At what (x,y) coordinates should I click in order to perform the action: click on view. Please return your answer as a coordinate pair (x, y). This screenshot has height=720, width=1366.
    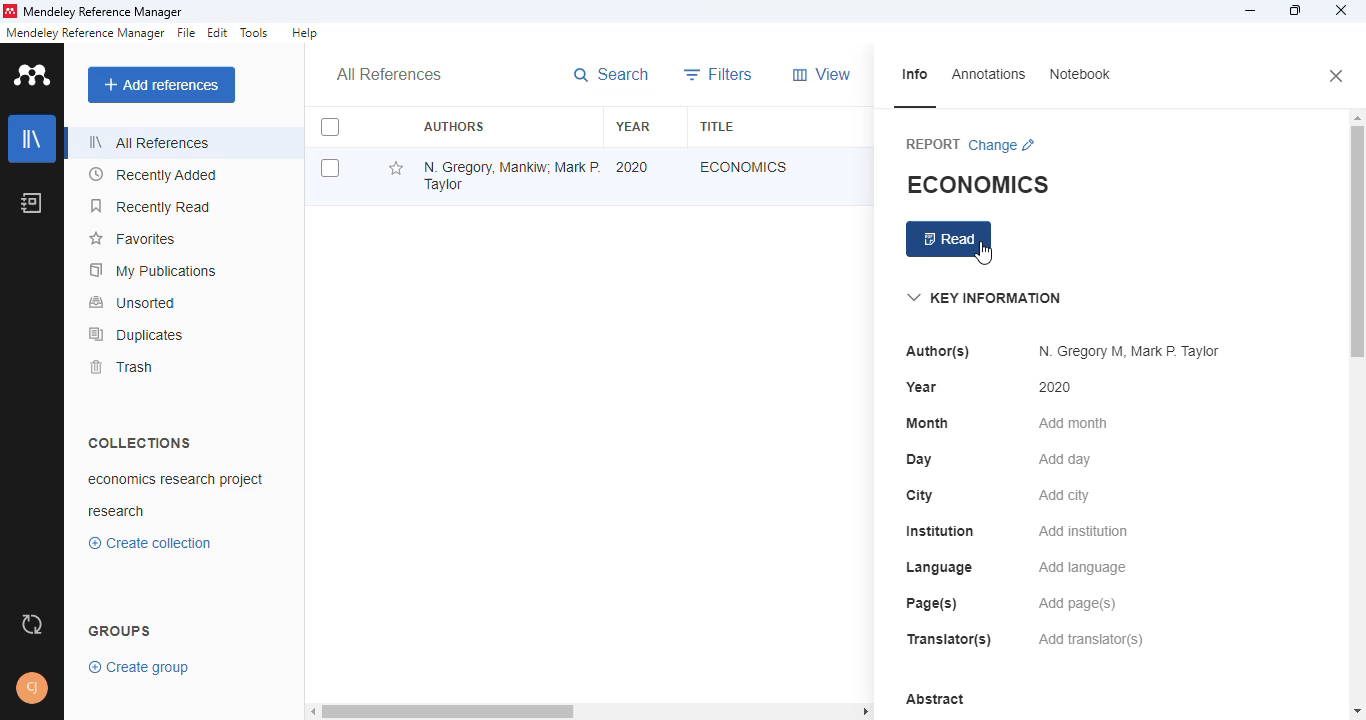
    Looking at the image, I should click on (821, 74).